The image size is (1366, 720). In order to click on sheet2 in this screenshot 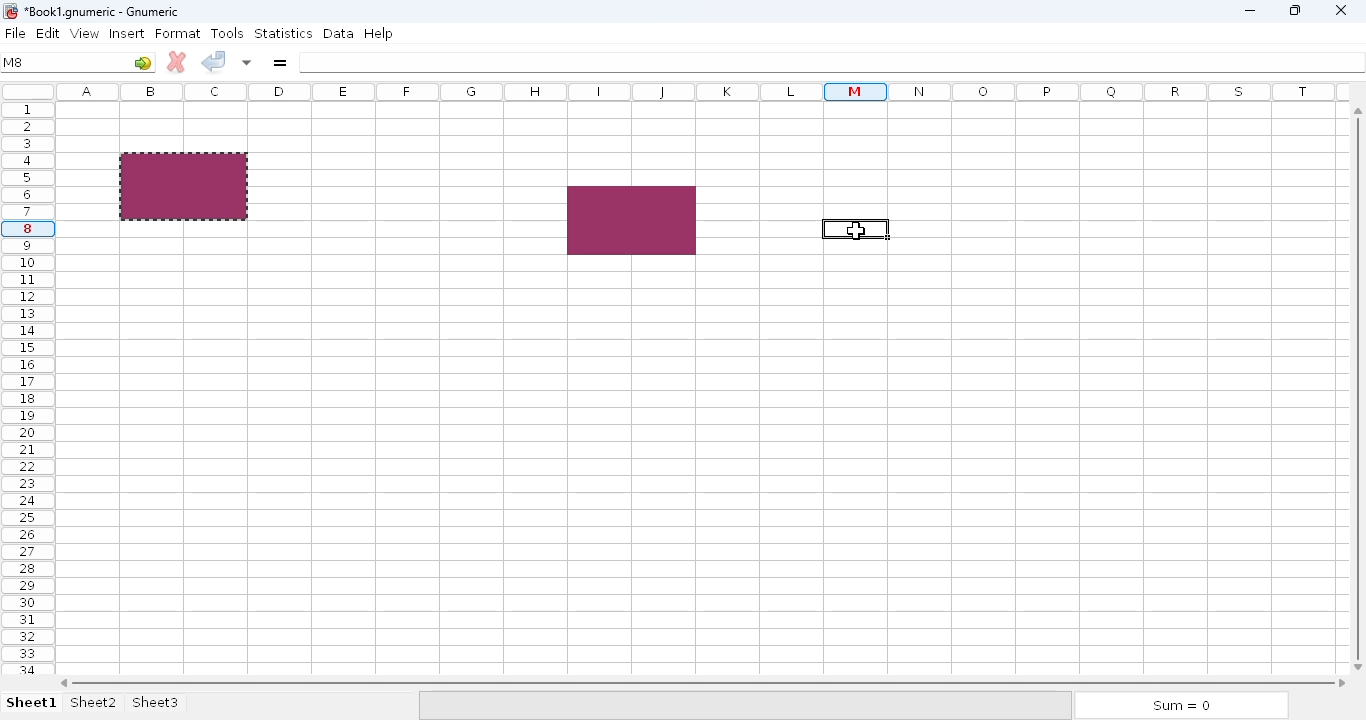, I will do `click(93, 703)`.